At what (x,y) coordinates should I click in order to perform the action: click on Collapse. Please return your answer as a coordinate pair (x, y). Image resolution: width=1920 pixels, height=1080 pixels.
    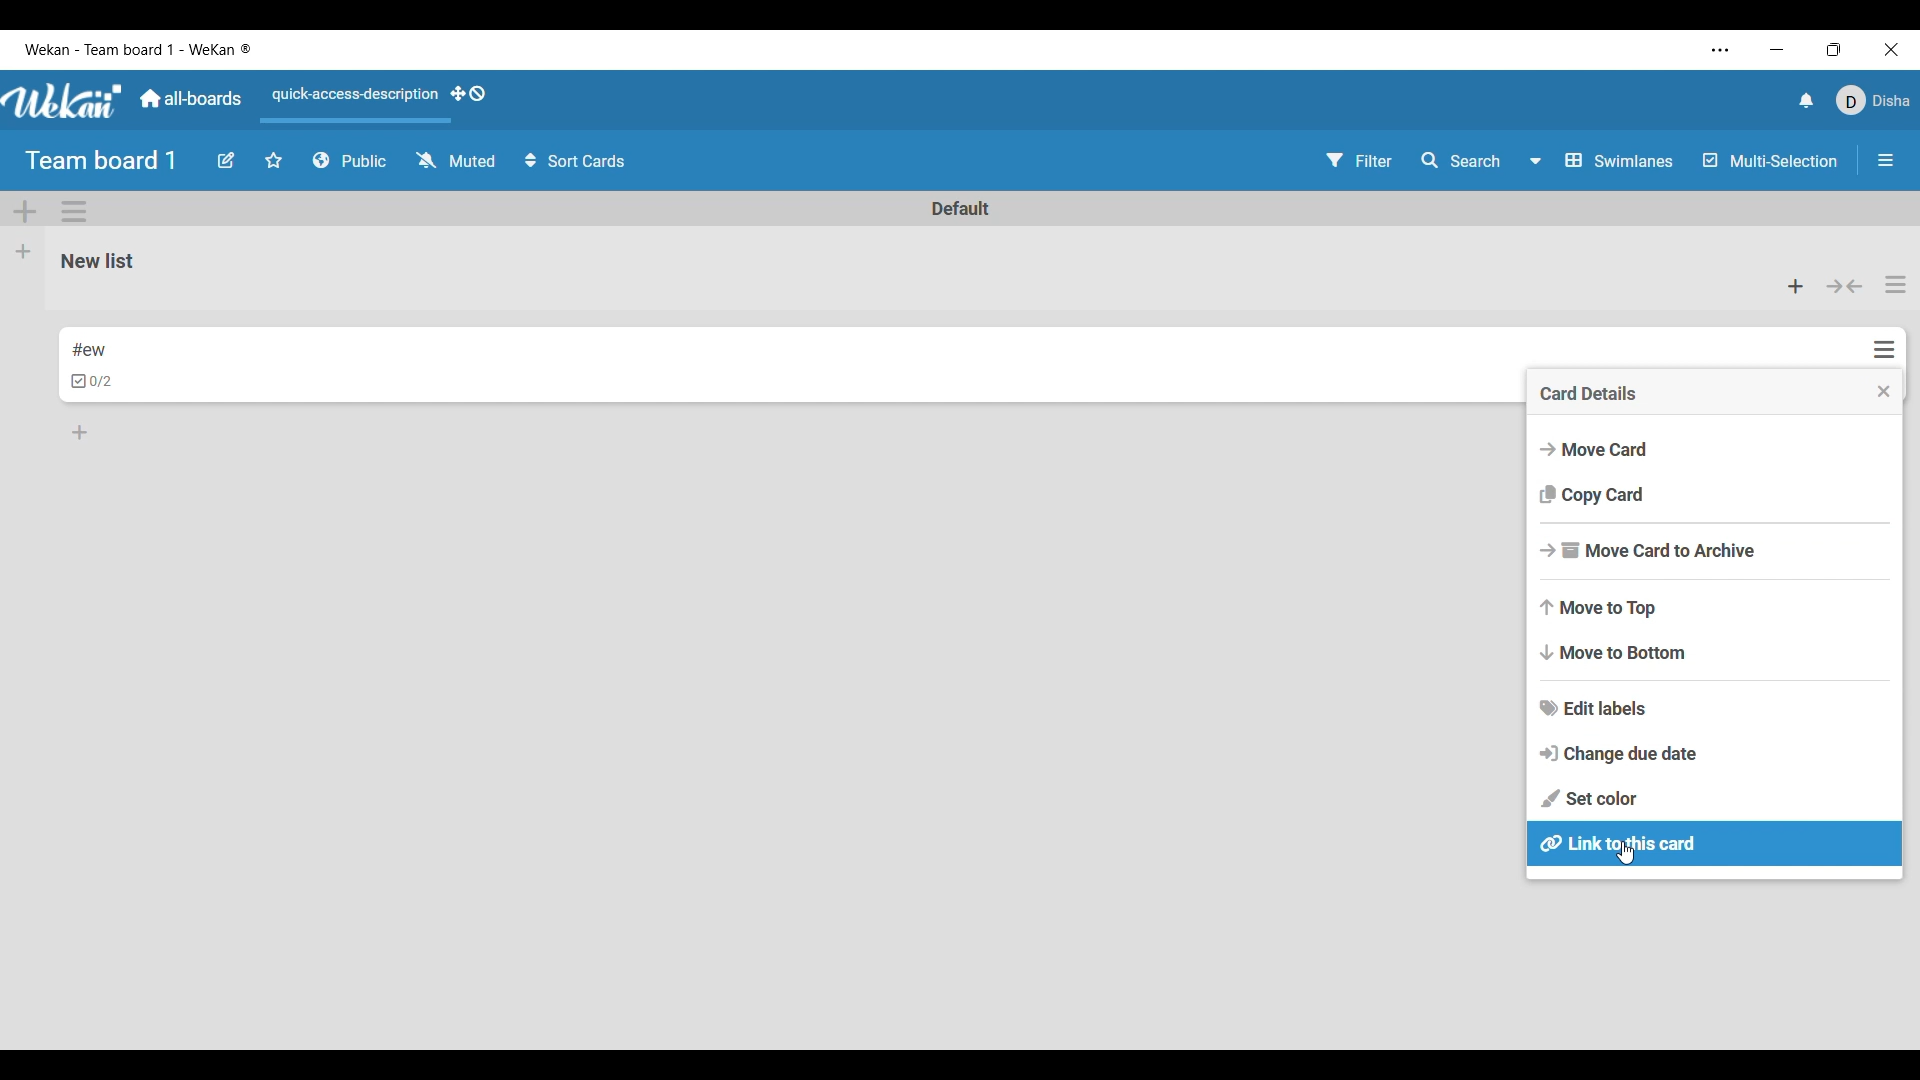
    Looking at the image, I should click on (1844, 287).